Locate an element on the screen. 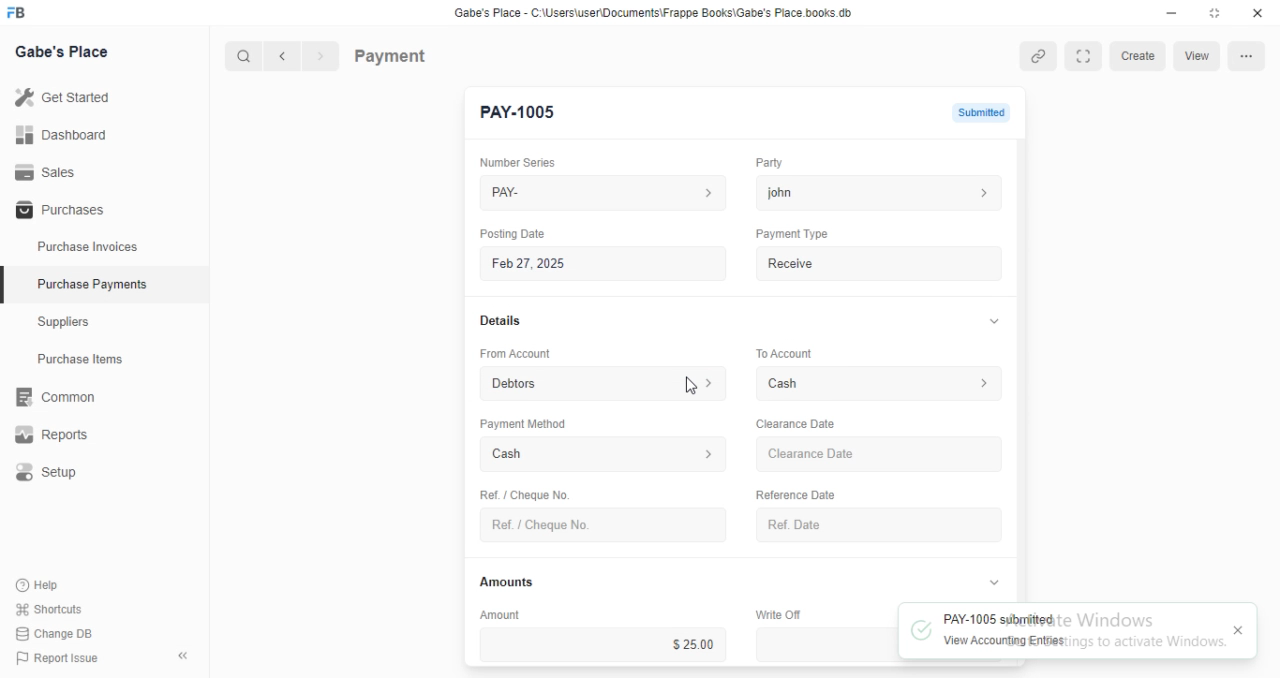 The height and width of the screenshot is (678, 1280). Reference Date is located at coordinates (794, 493).